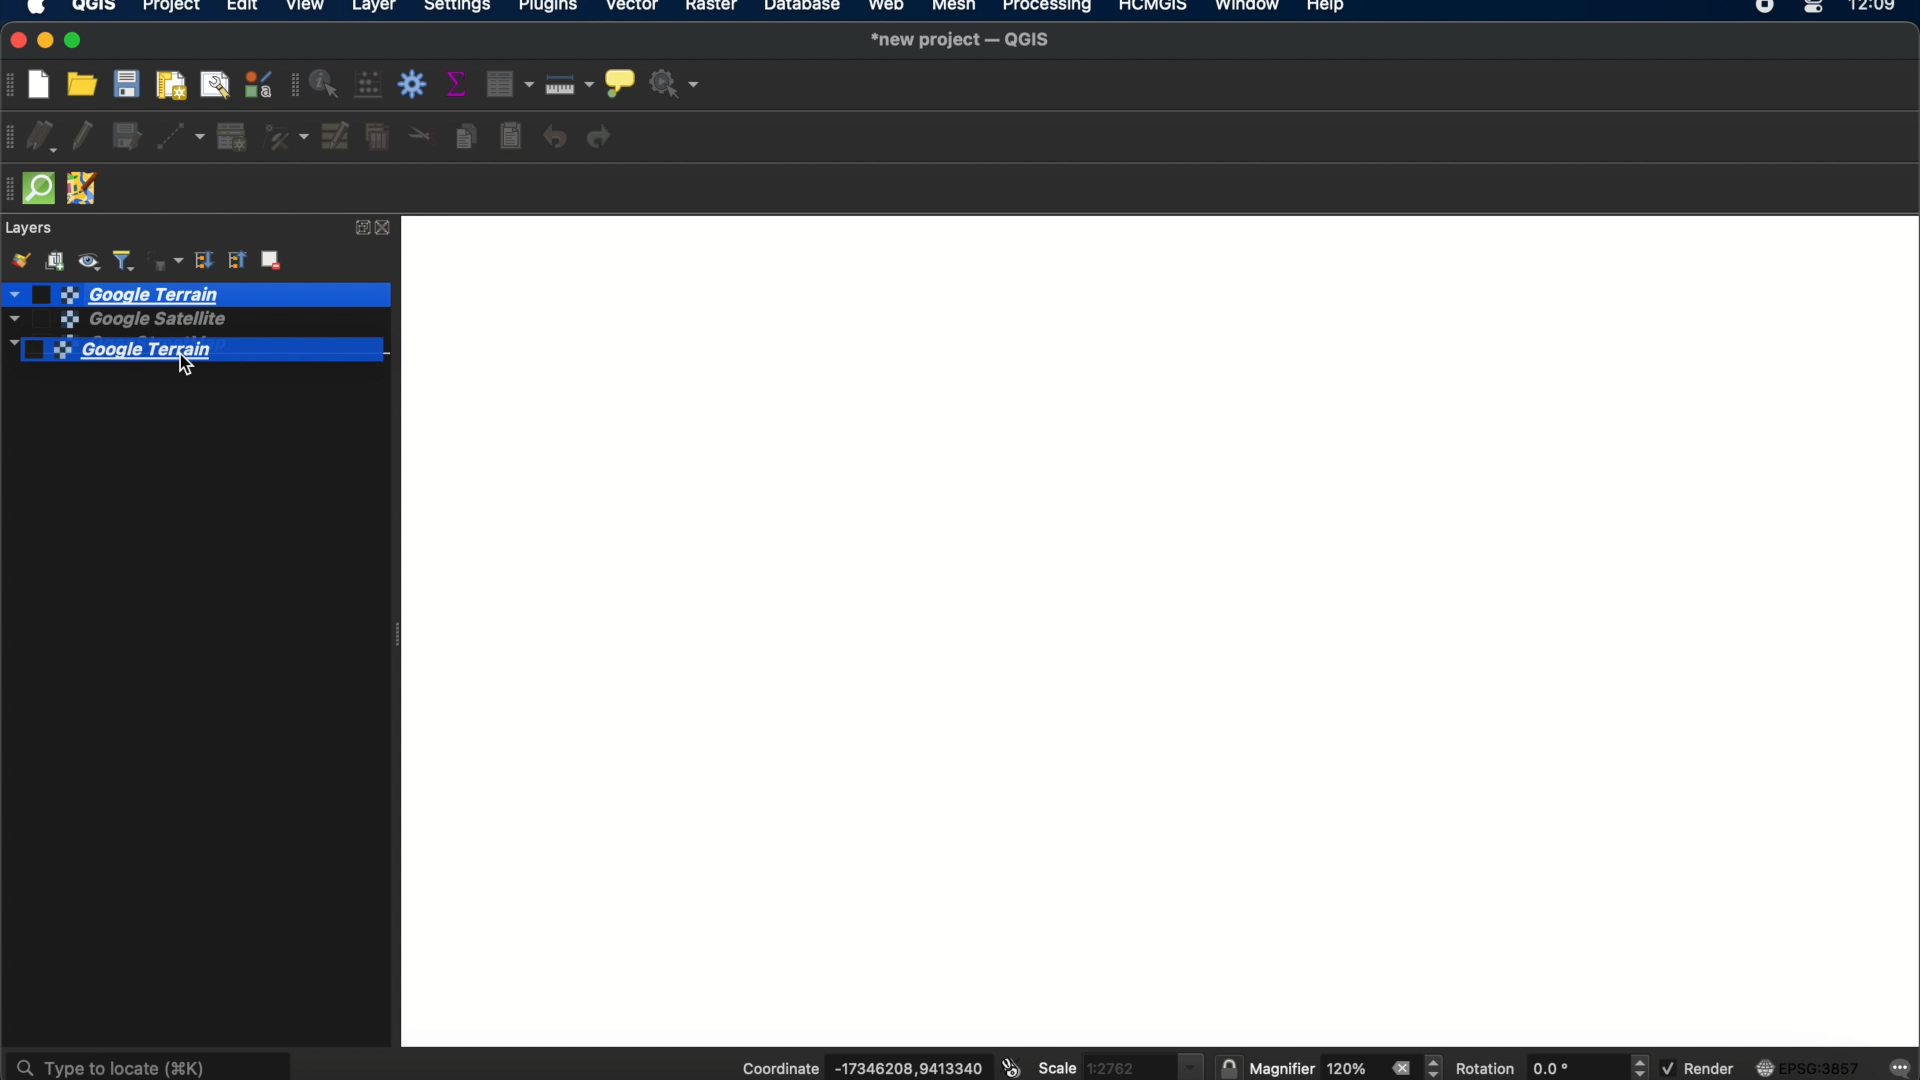 This screenshot has height=1080, width=1920. I want to click on filter legend by expression, so click(164, 259).